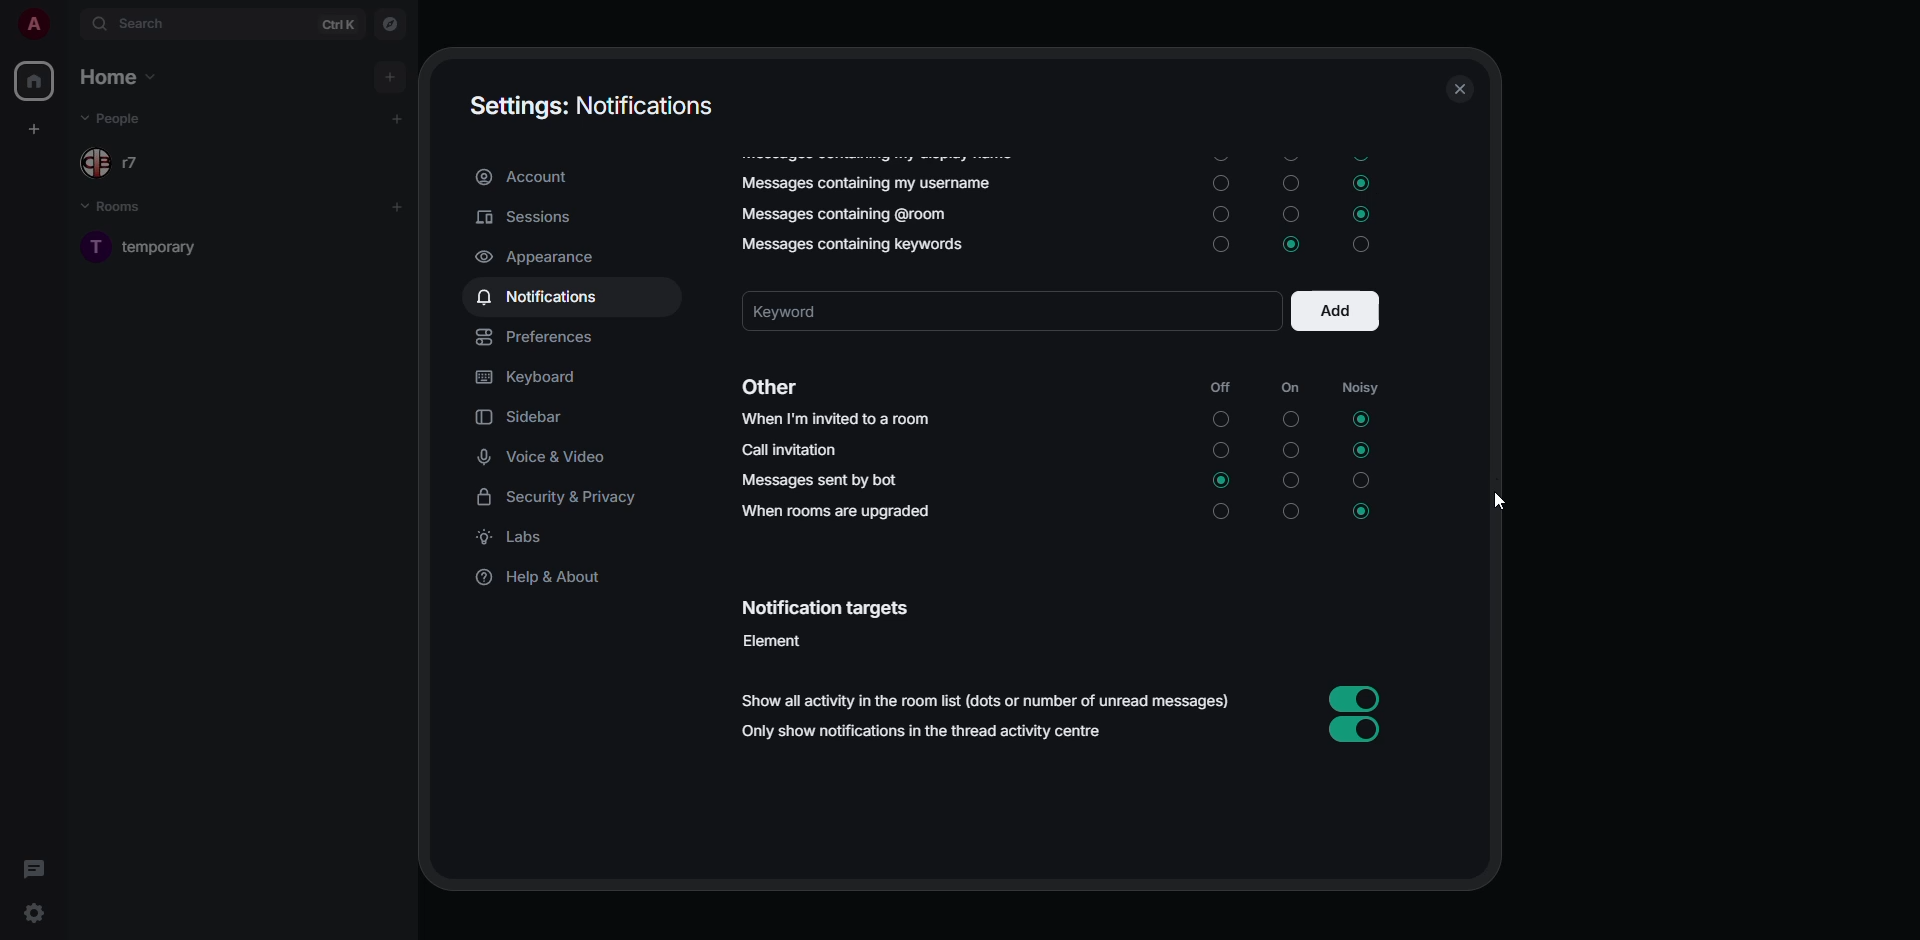 This screenshot has width=1920, height=940. Describe the element at coordinates (824, 608) in the screenshot. I see `notification targets` at that location.